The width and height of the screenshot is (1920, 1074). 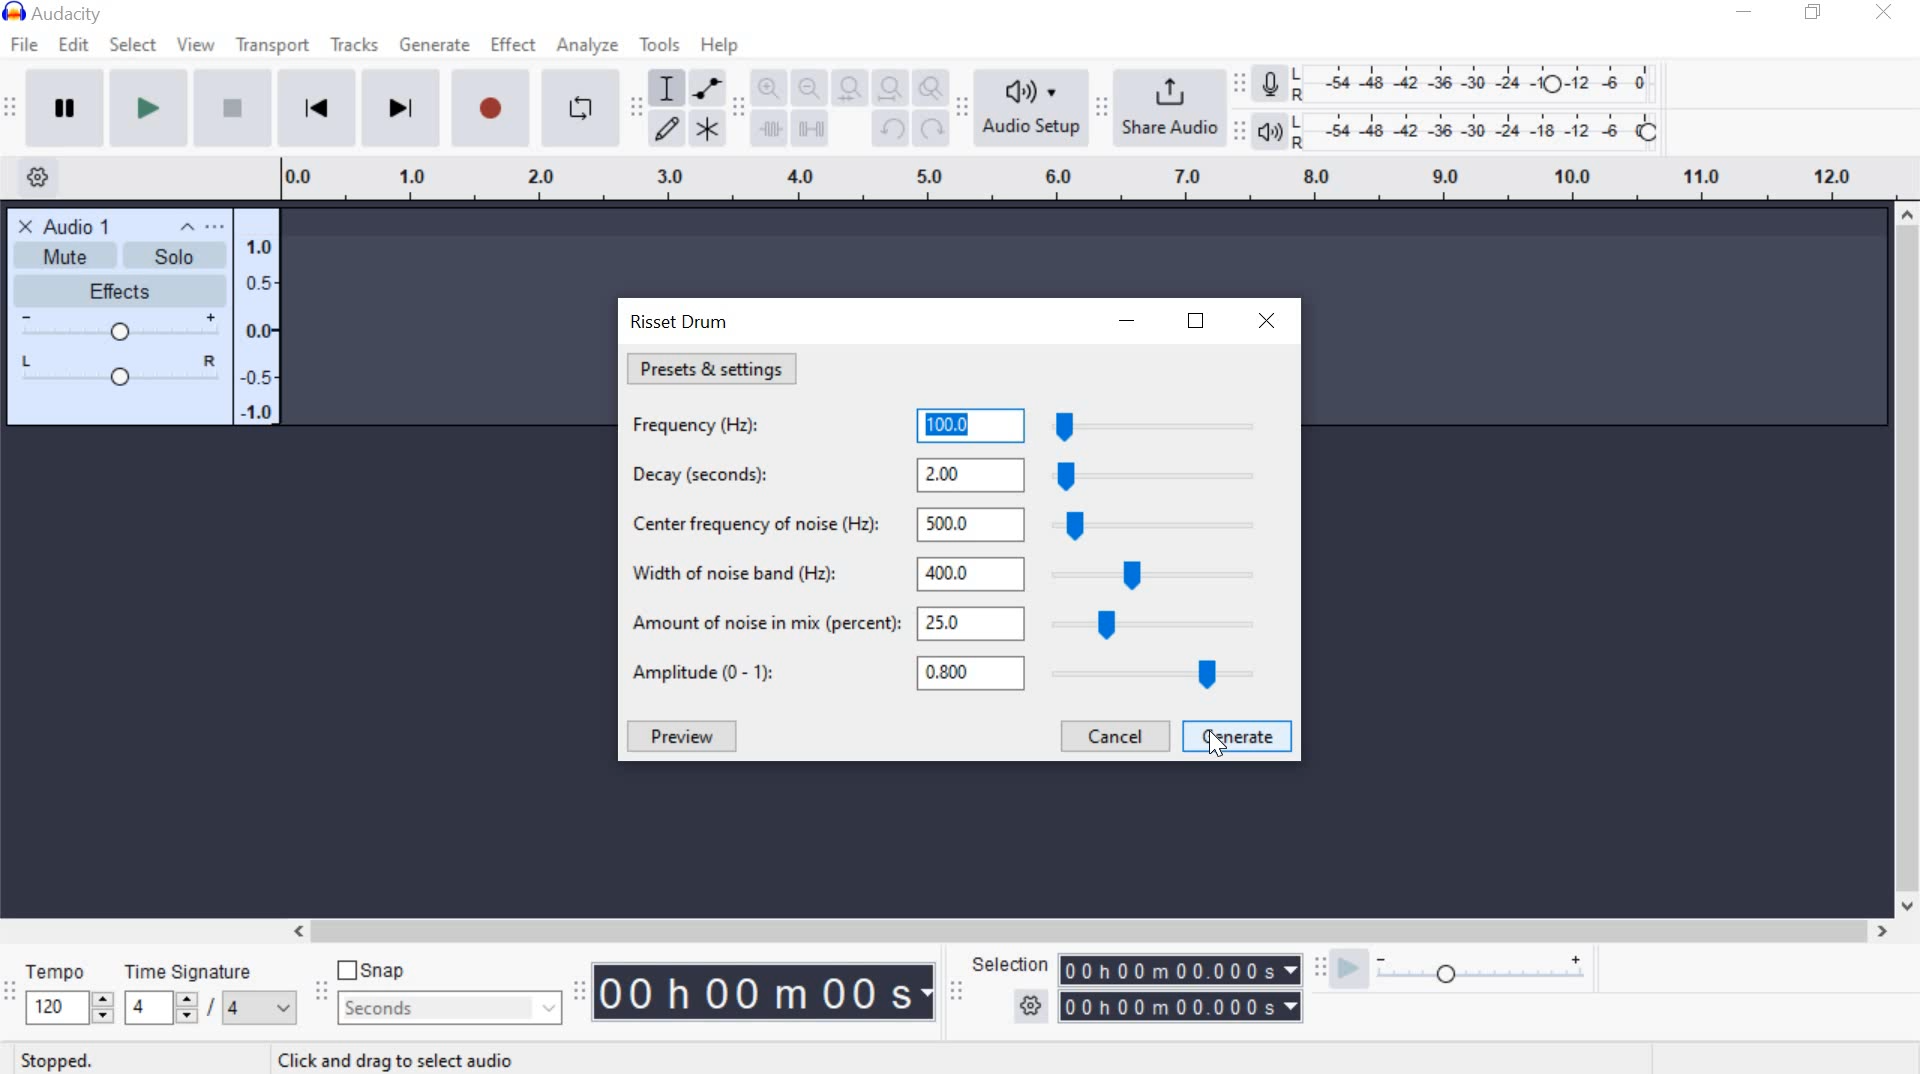 I want to click on -0.5  Looping, so click(x=261, y=377).